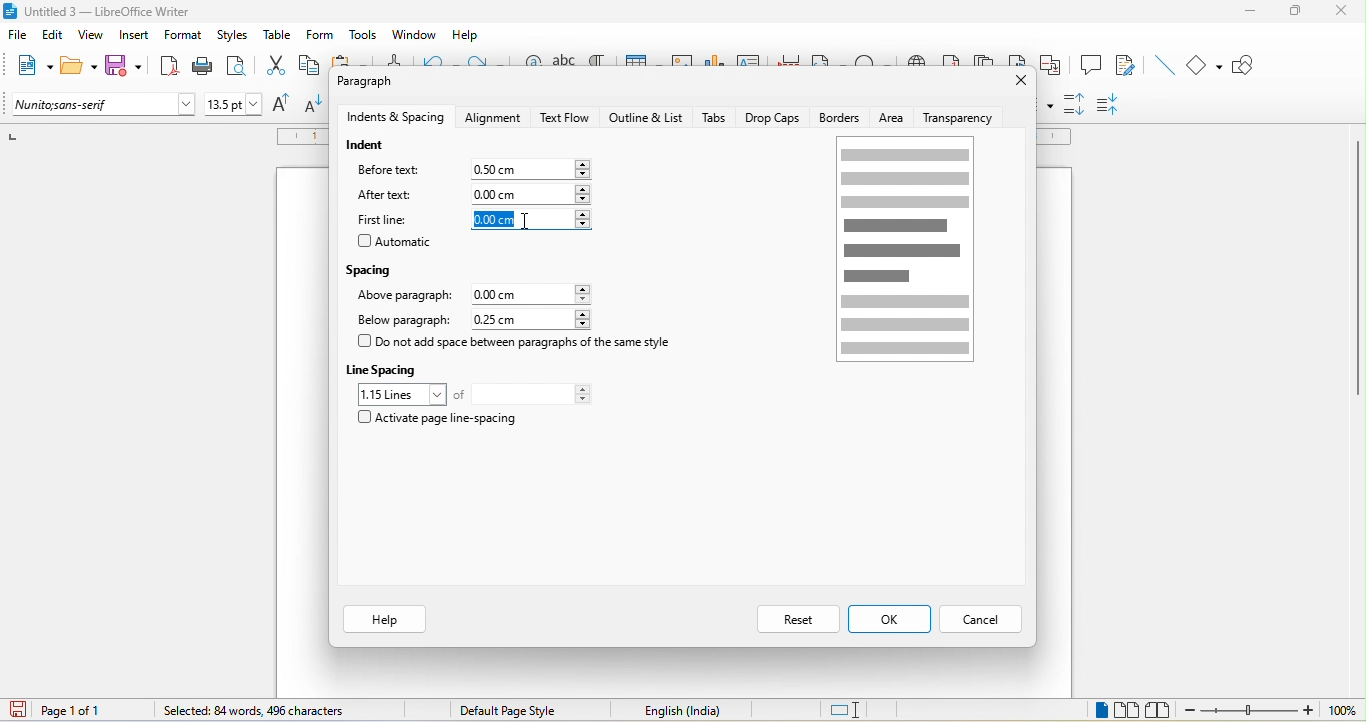 The width and height of the screenshot is (1366, 722). I want to click on ok, so click(889, 619).